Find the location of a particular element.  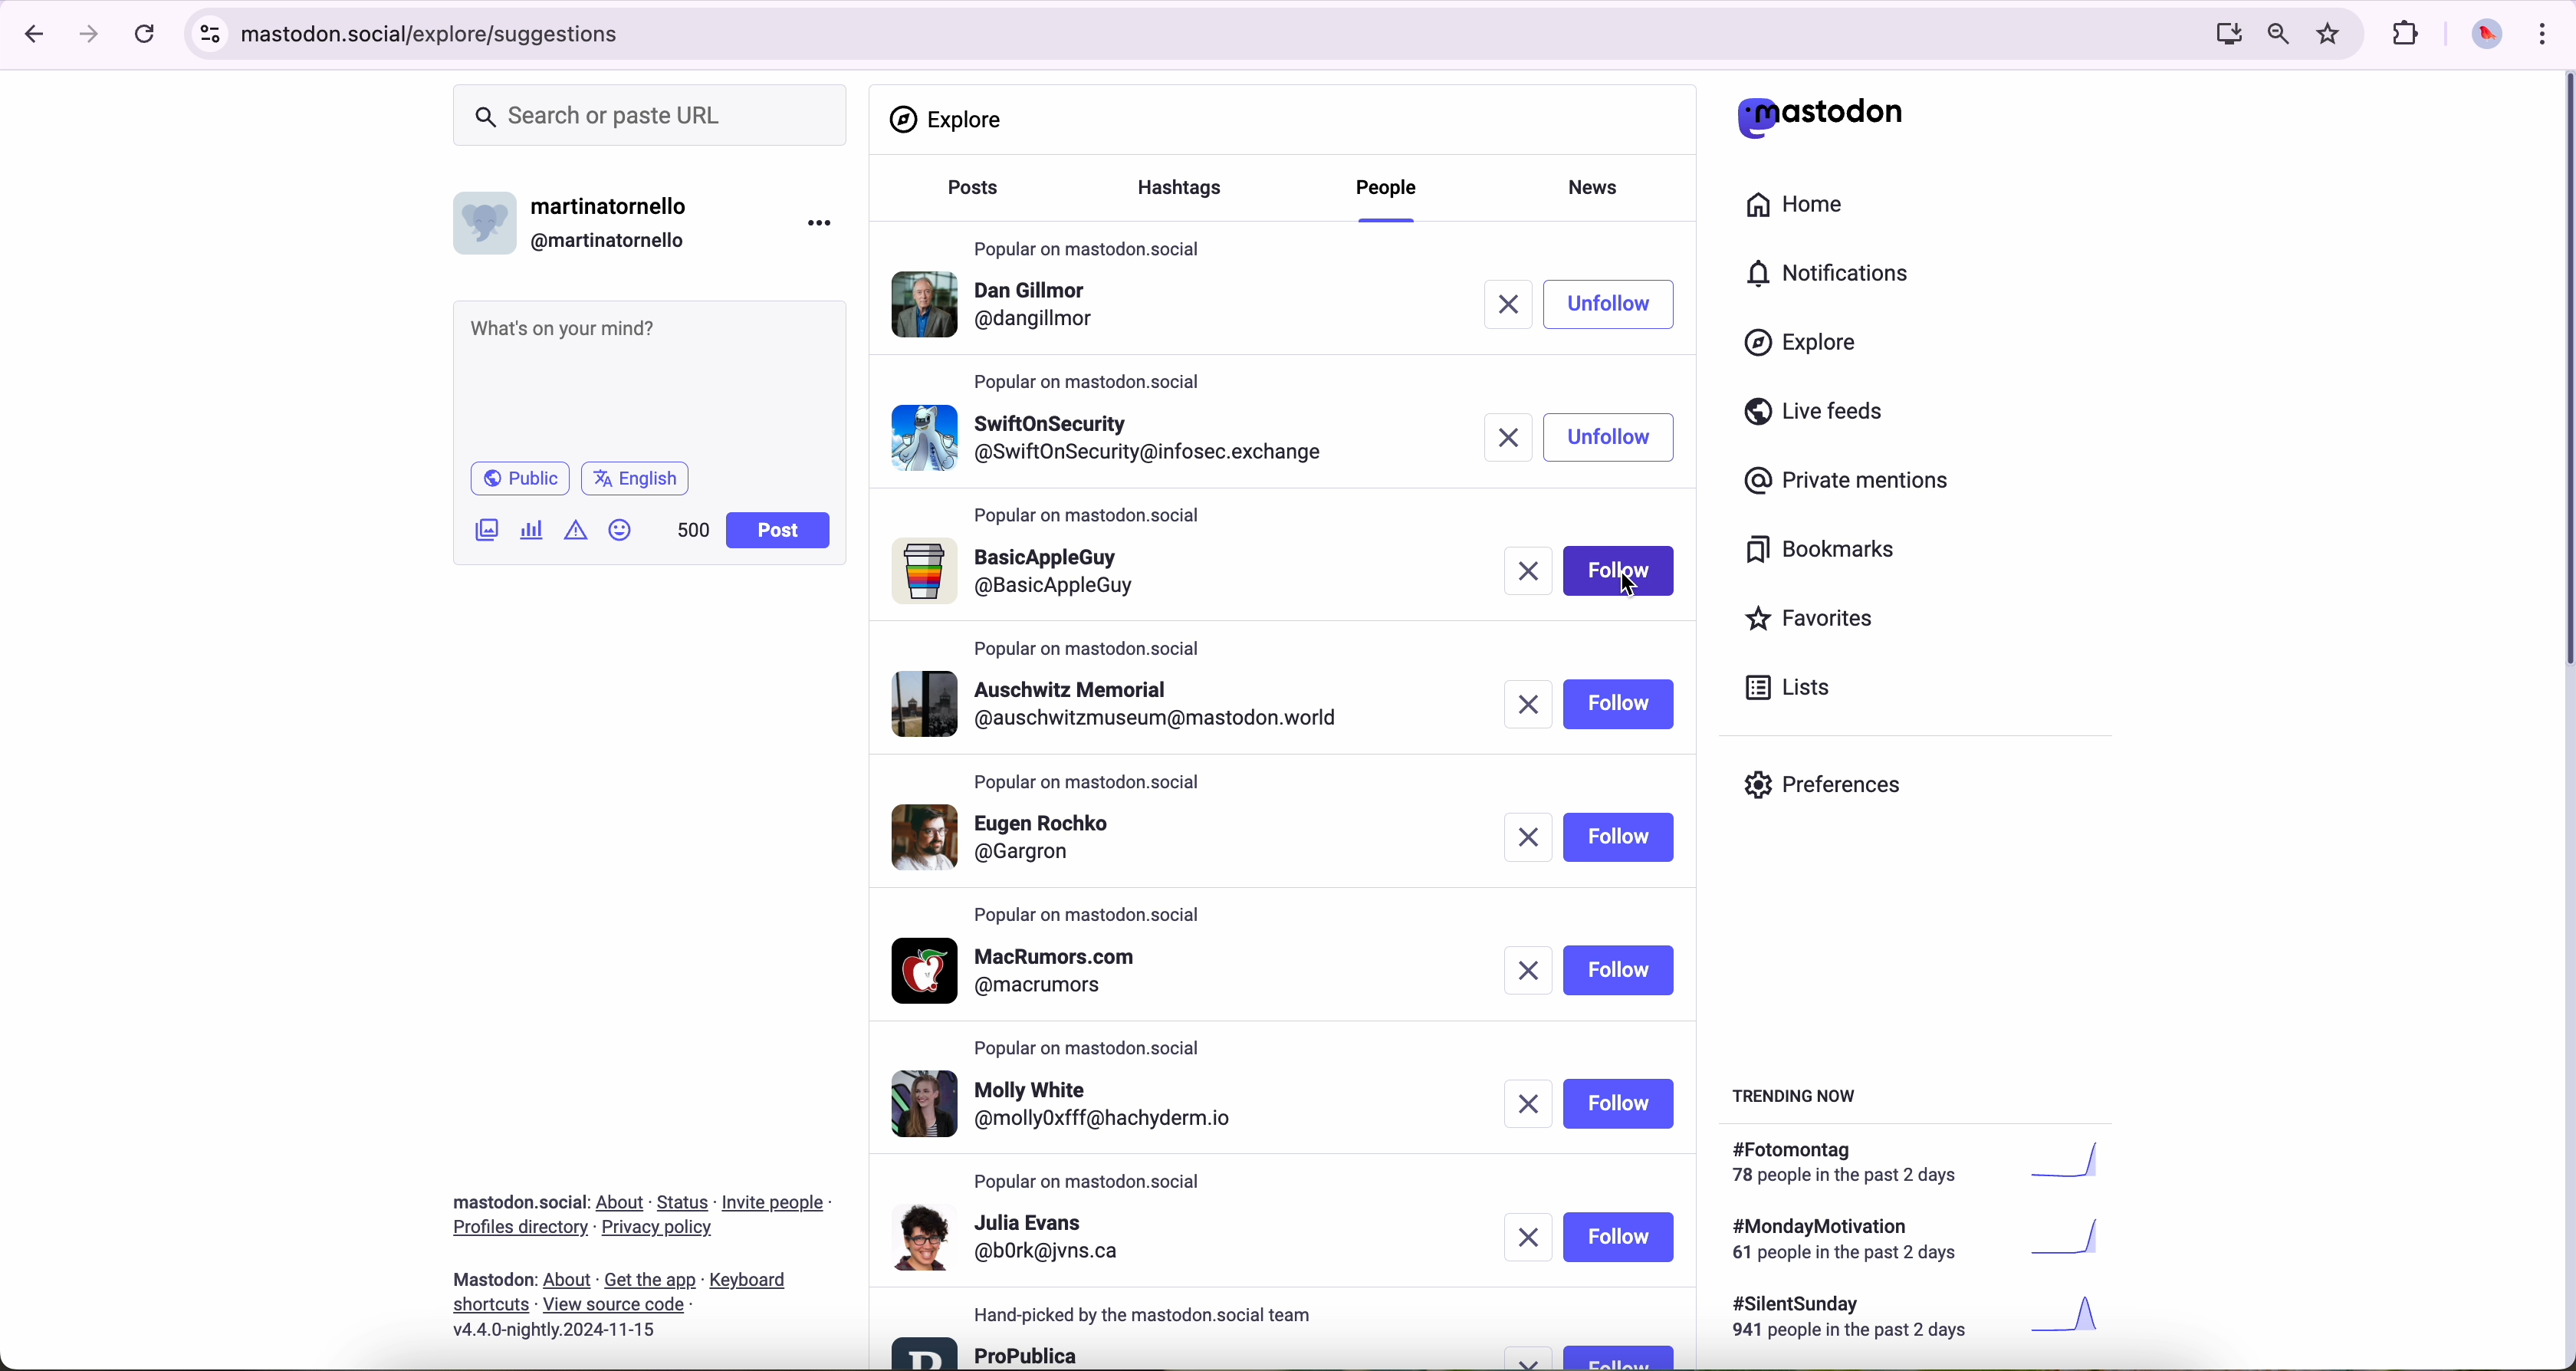

emoji is located at coordinates (621, 529).